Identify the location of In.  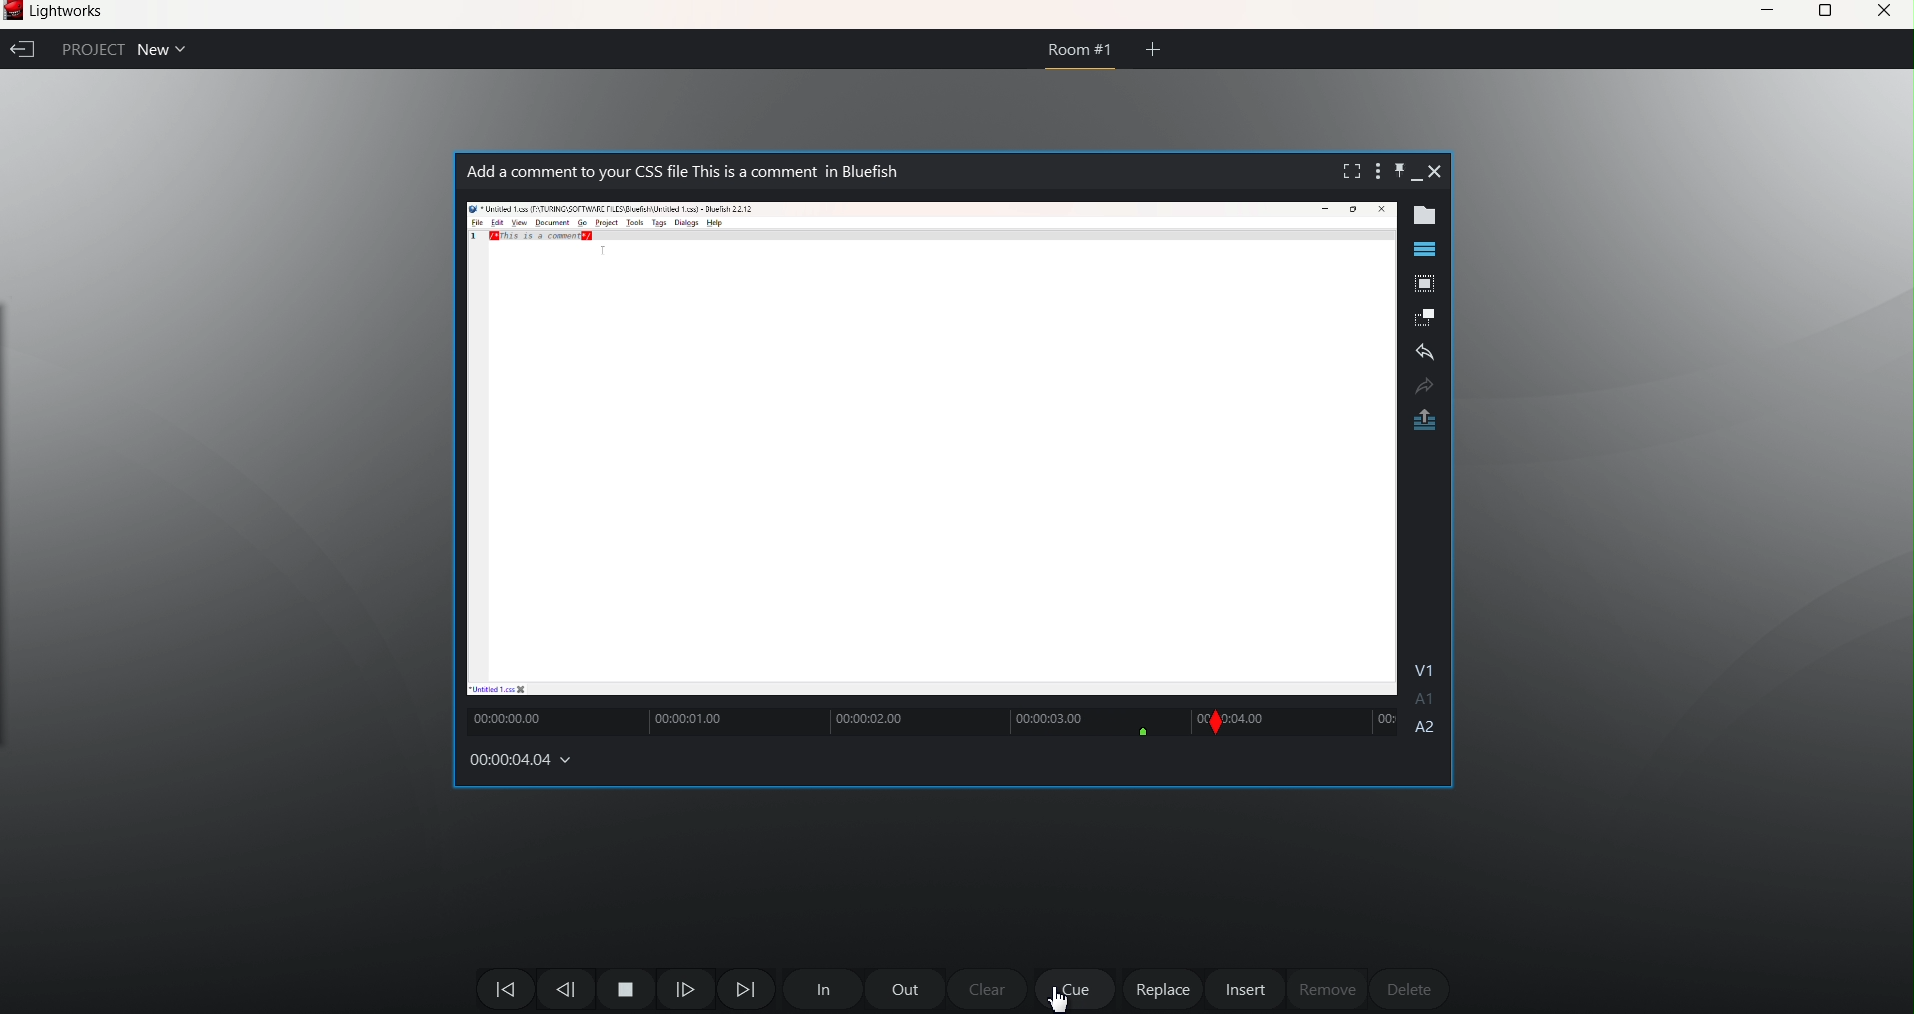
(820, 990).